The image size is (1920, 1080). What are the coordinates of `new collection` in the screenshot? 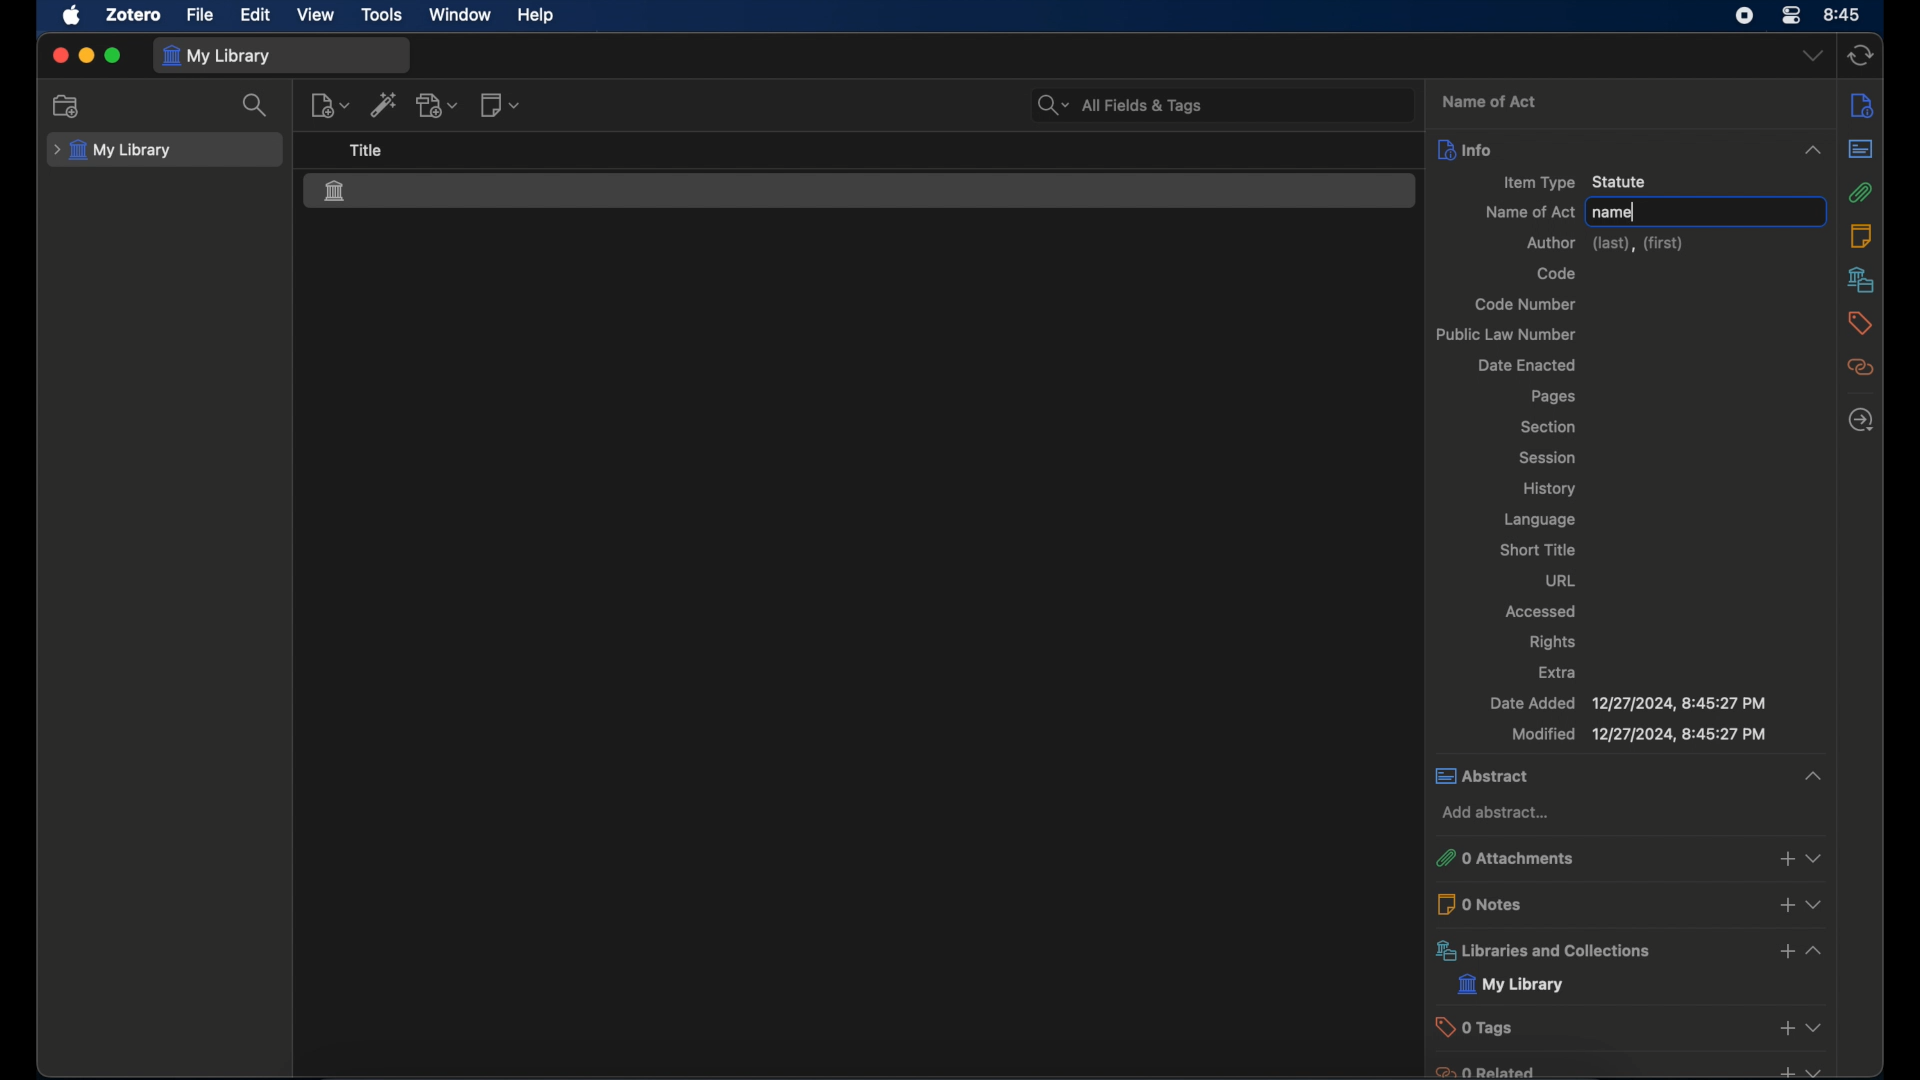 It's located at (67, 105).